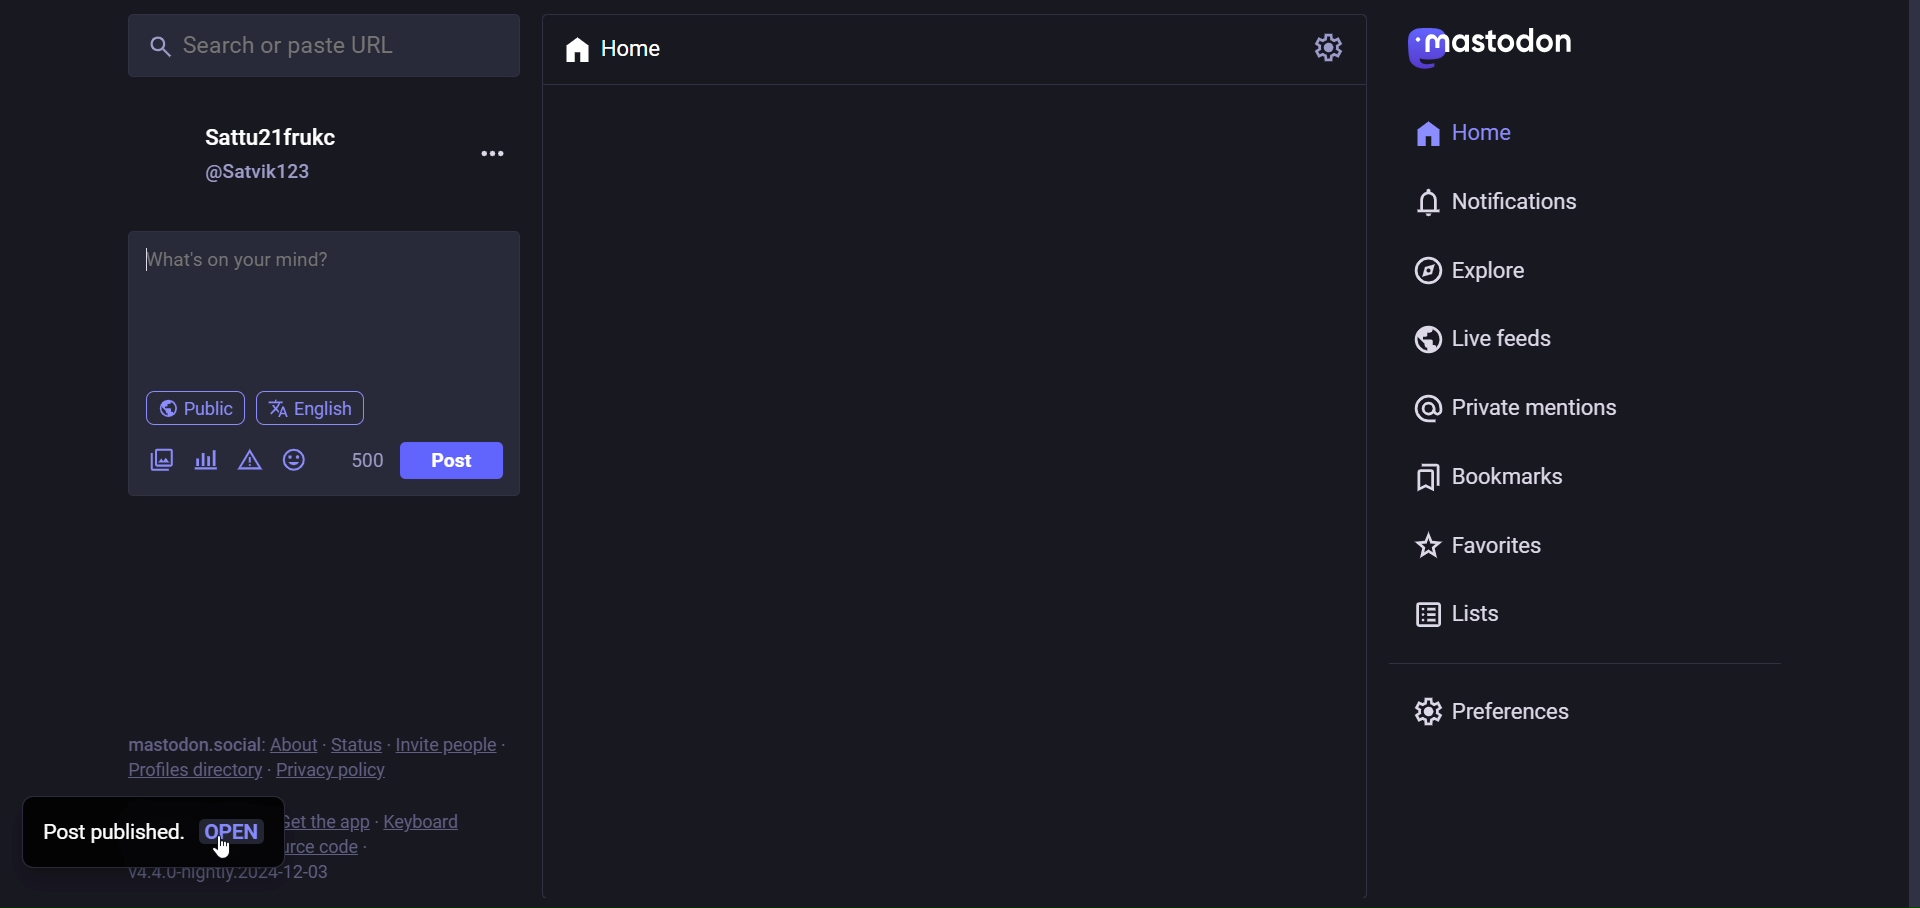  What do you see at coordinates (321, 47) in the screenshot?
I see `search` at bounding box center [321, 47].